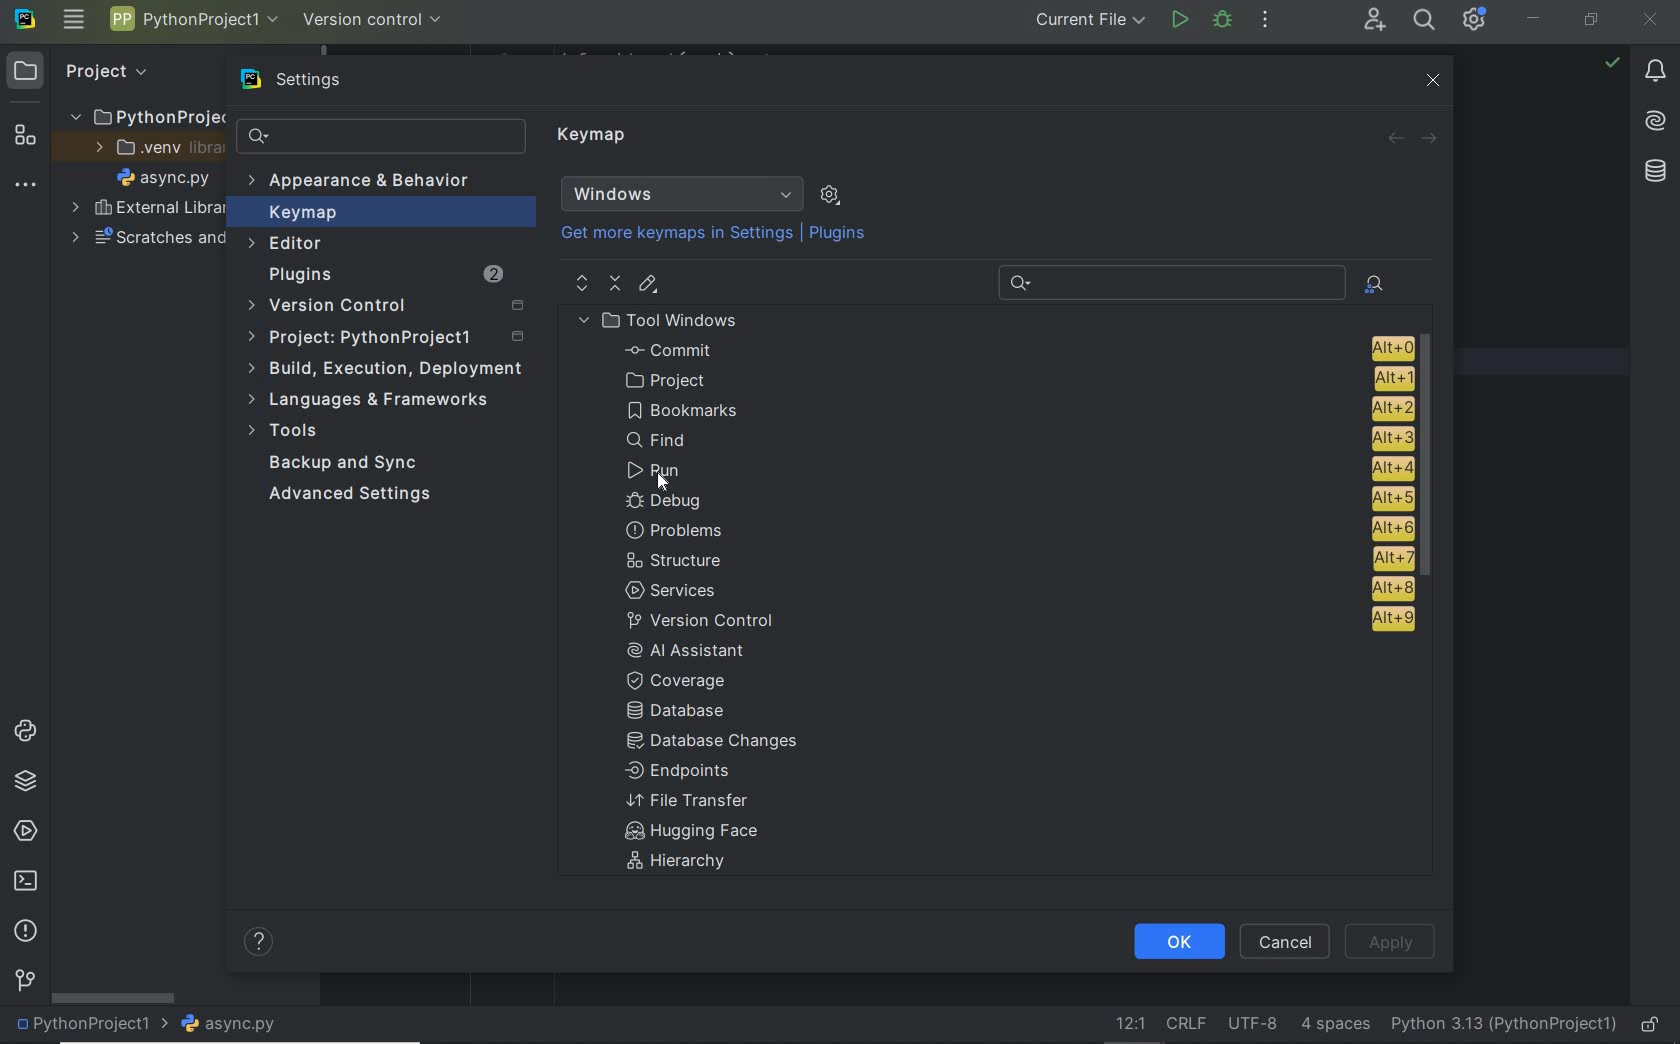 This screenshot has width=1680, height=1044. I want to click on file name, so click(163, 177).